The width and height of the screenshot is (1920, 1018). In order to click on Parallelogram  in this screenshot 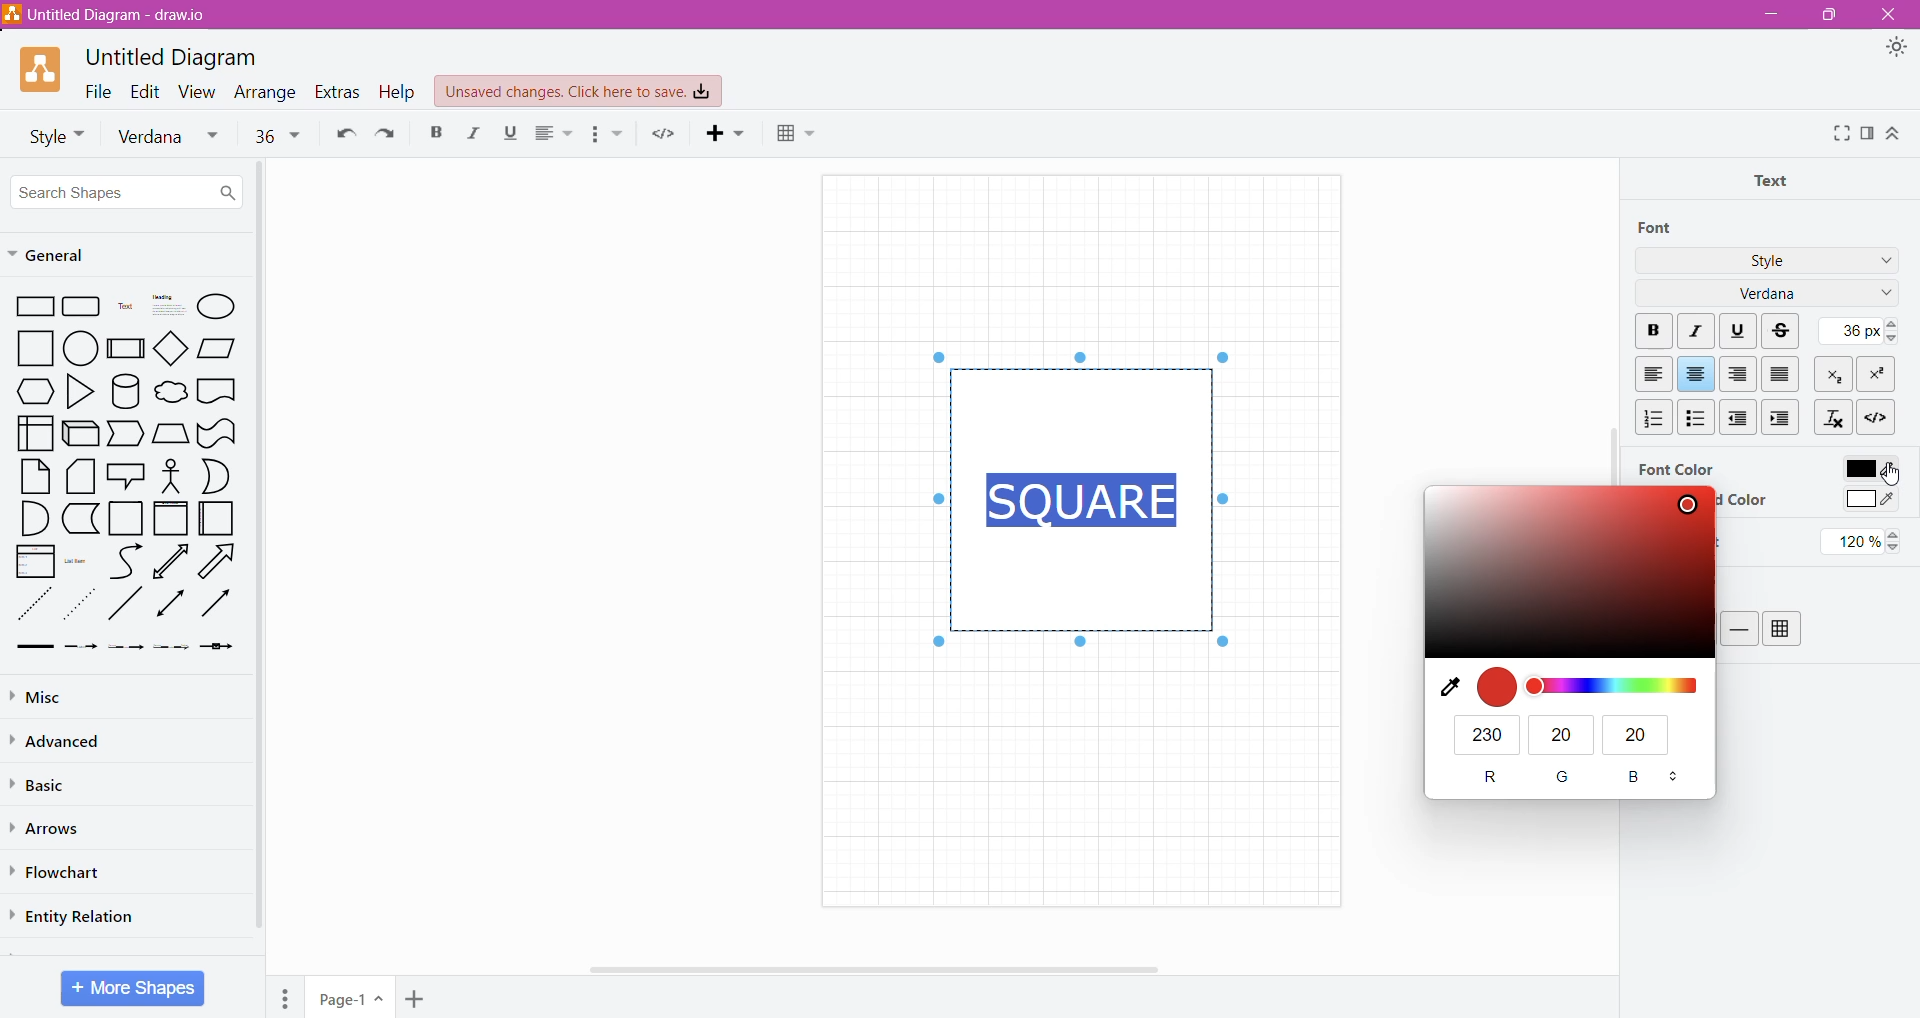, I will do `click(217, 347)`.